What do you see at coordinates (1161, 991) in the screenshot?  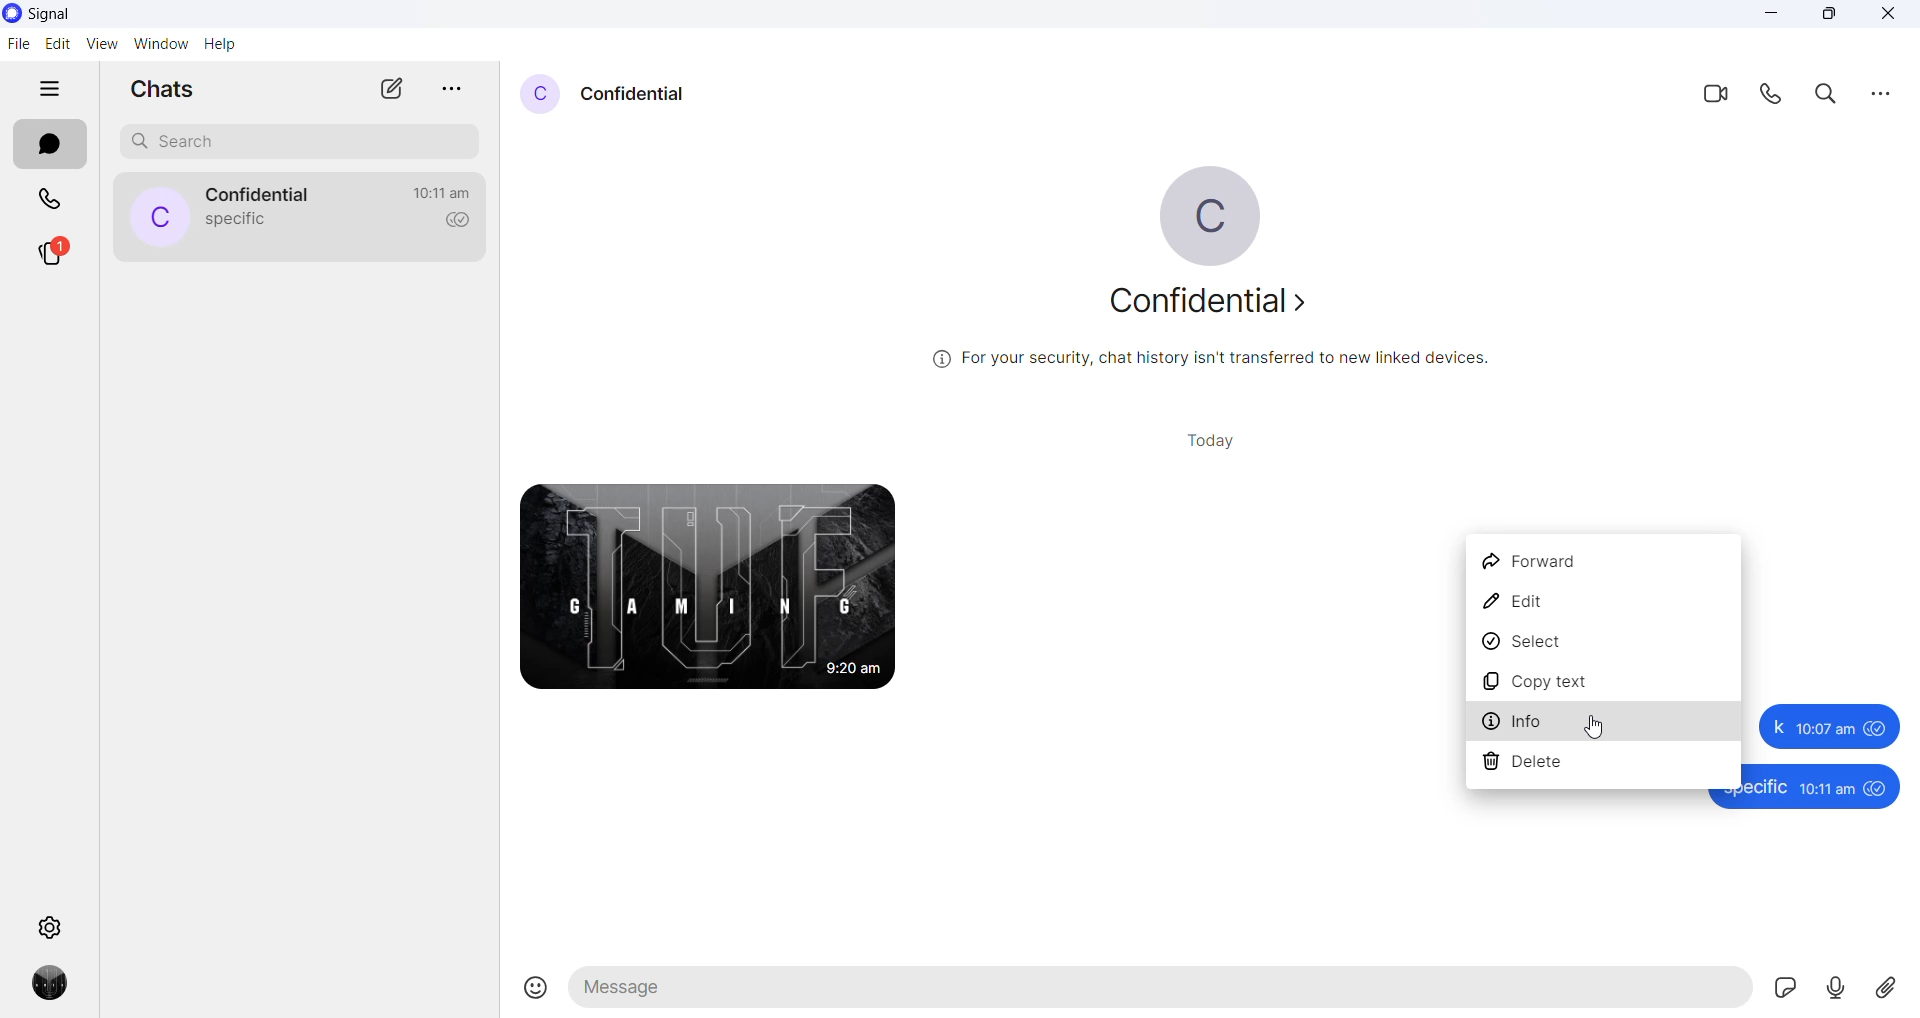 I see `message text area` at bounding box center [1161, 991].